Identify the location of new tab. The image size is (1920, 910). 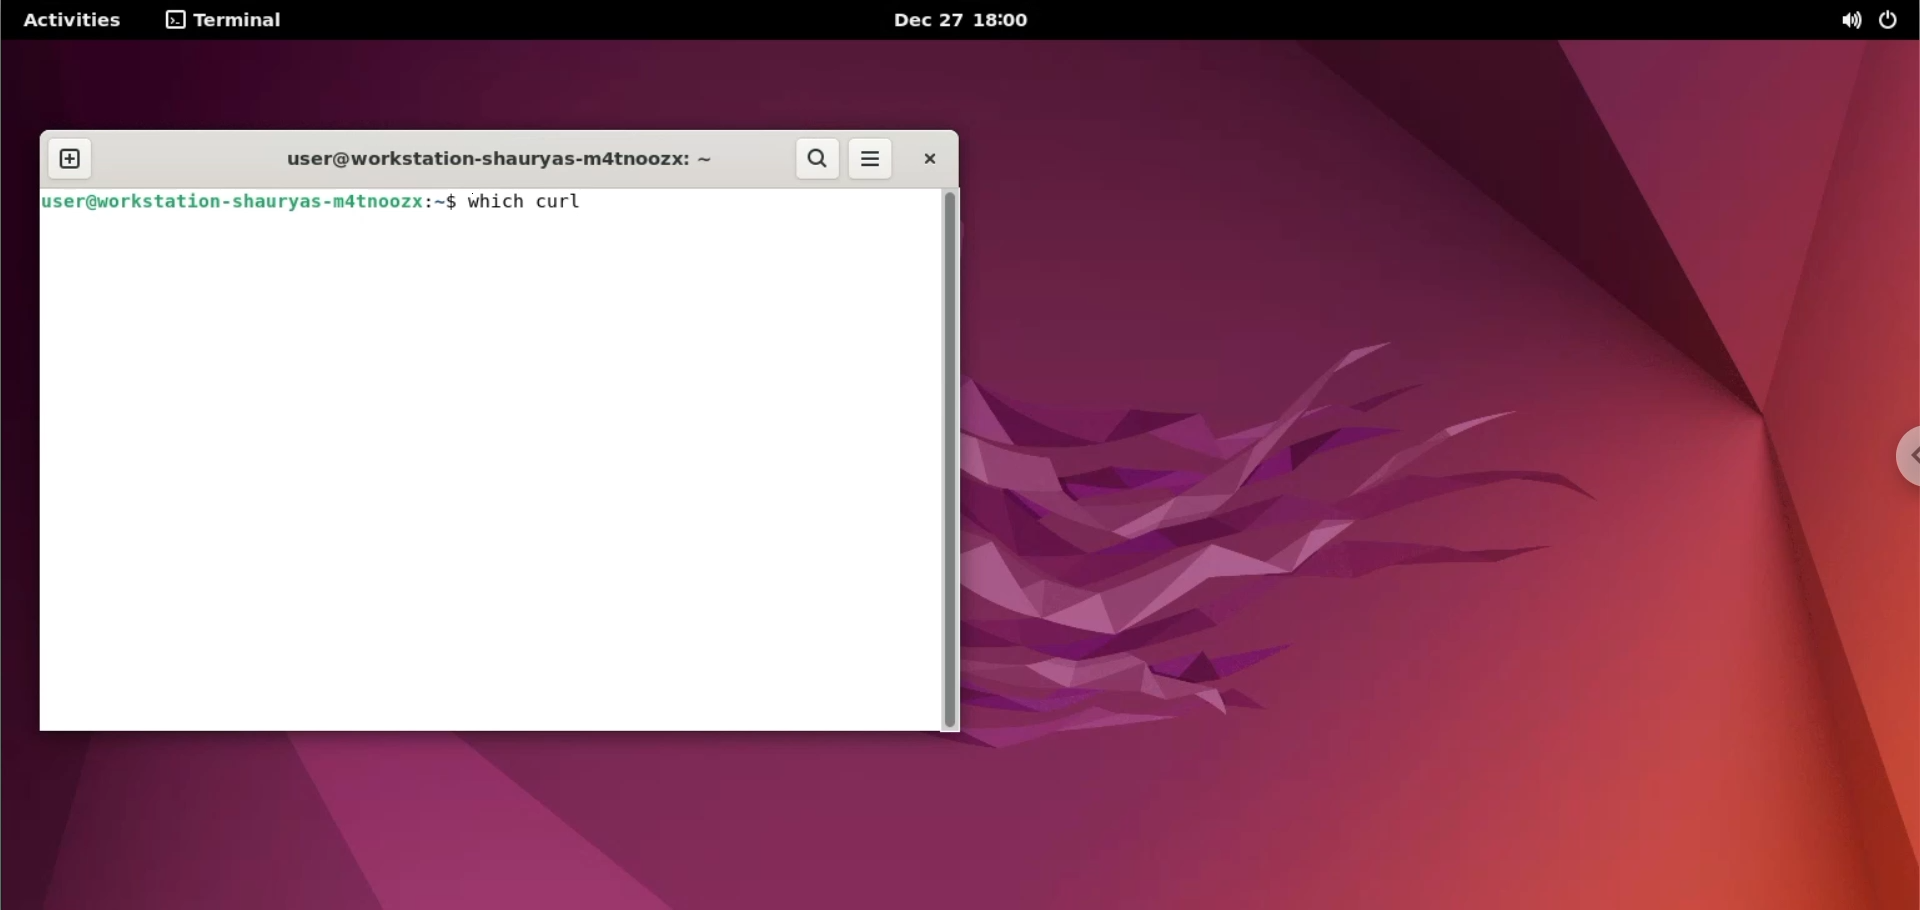
(70, 159).